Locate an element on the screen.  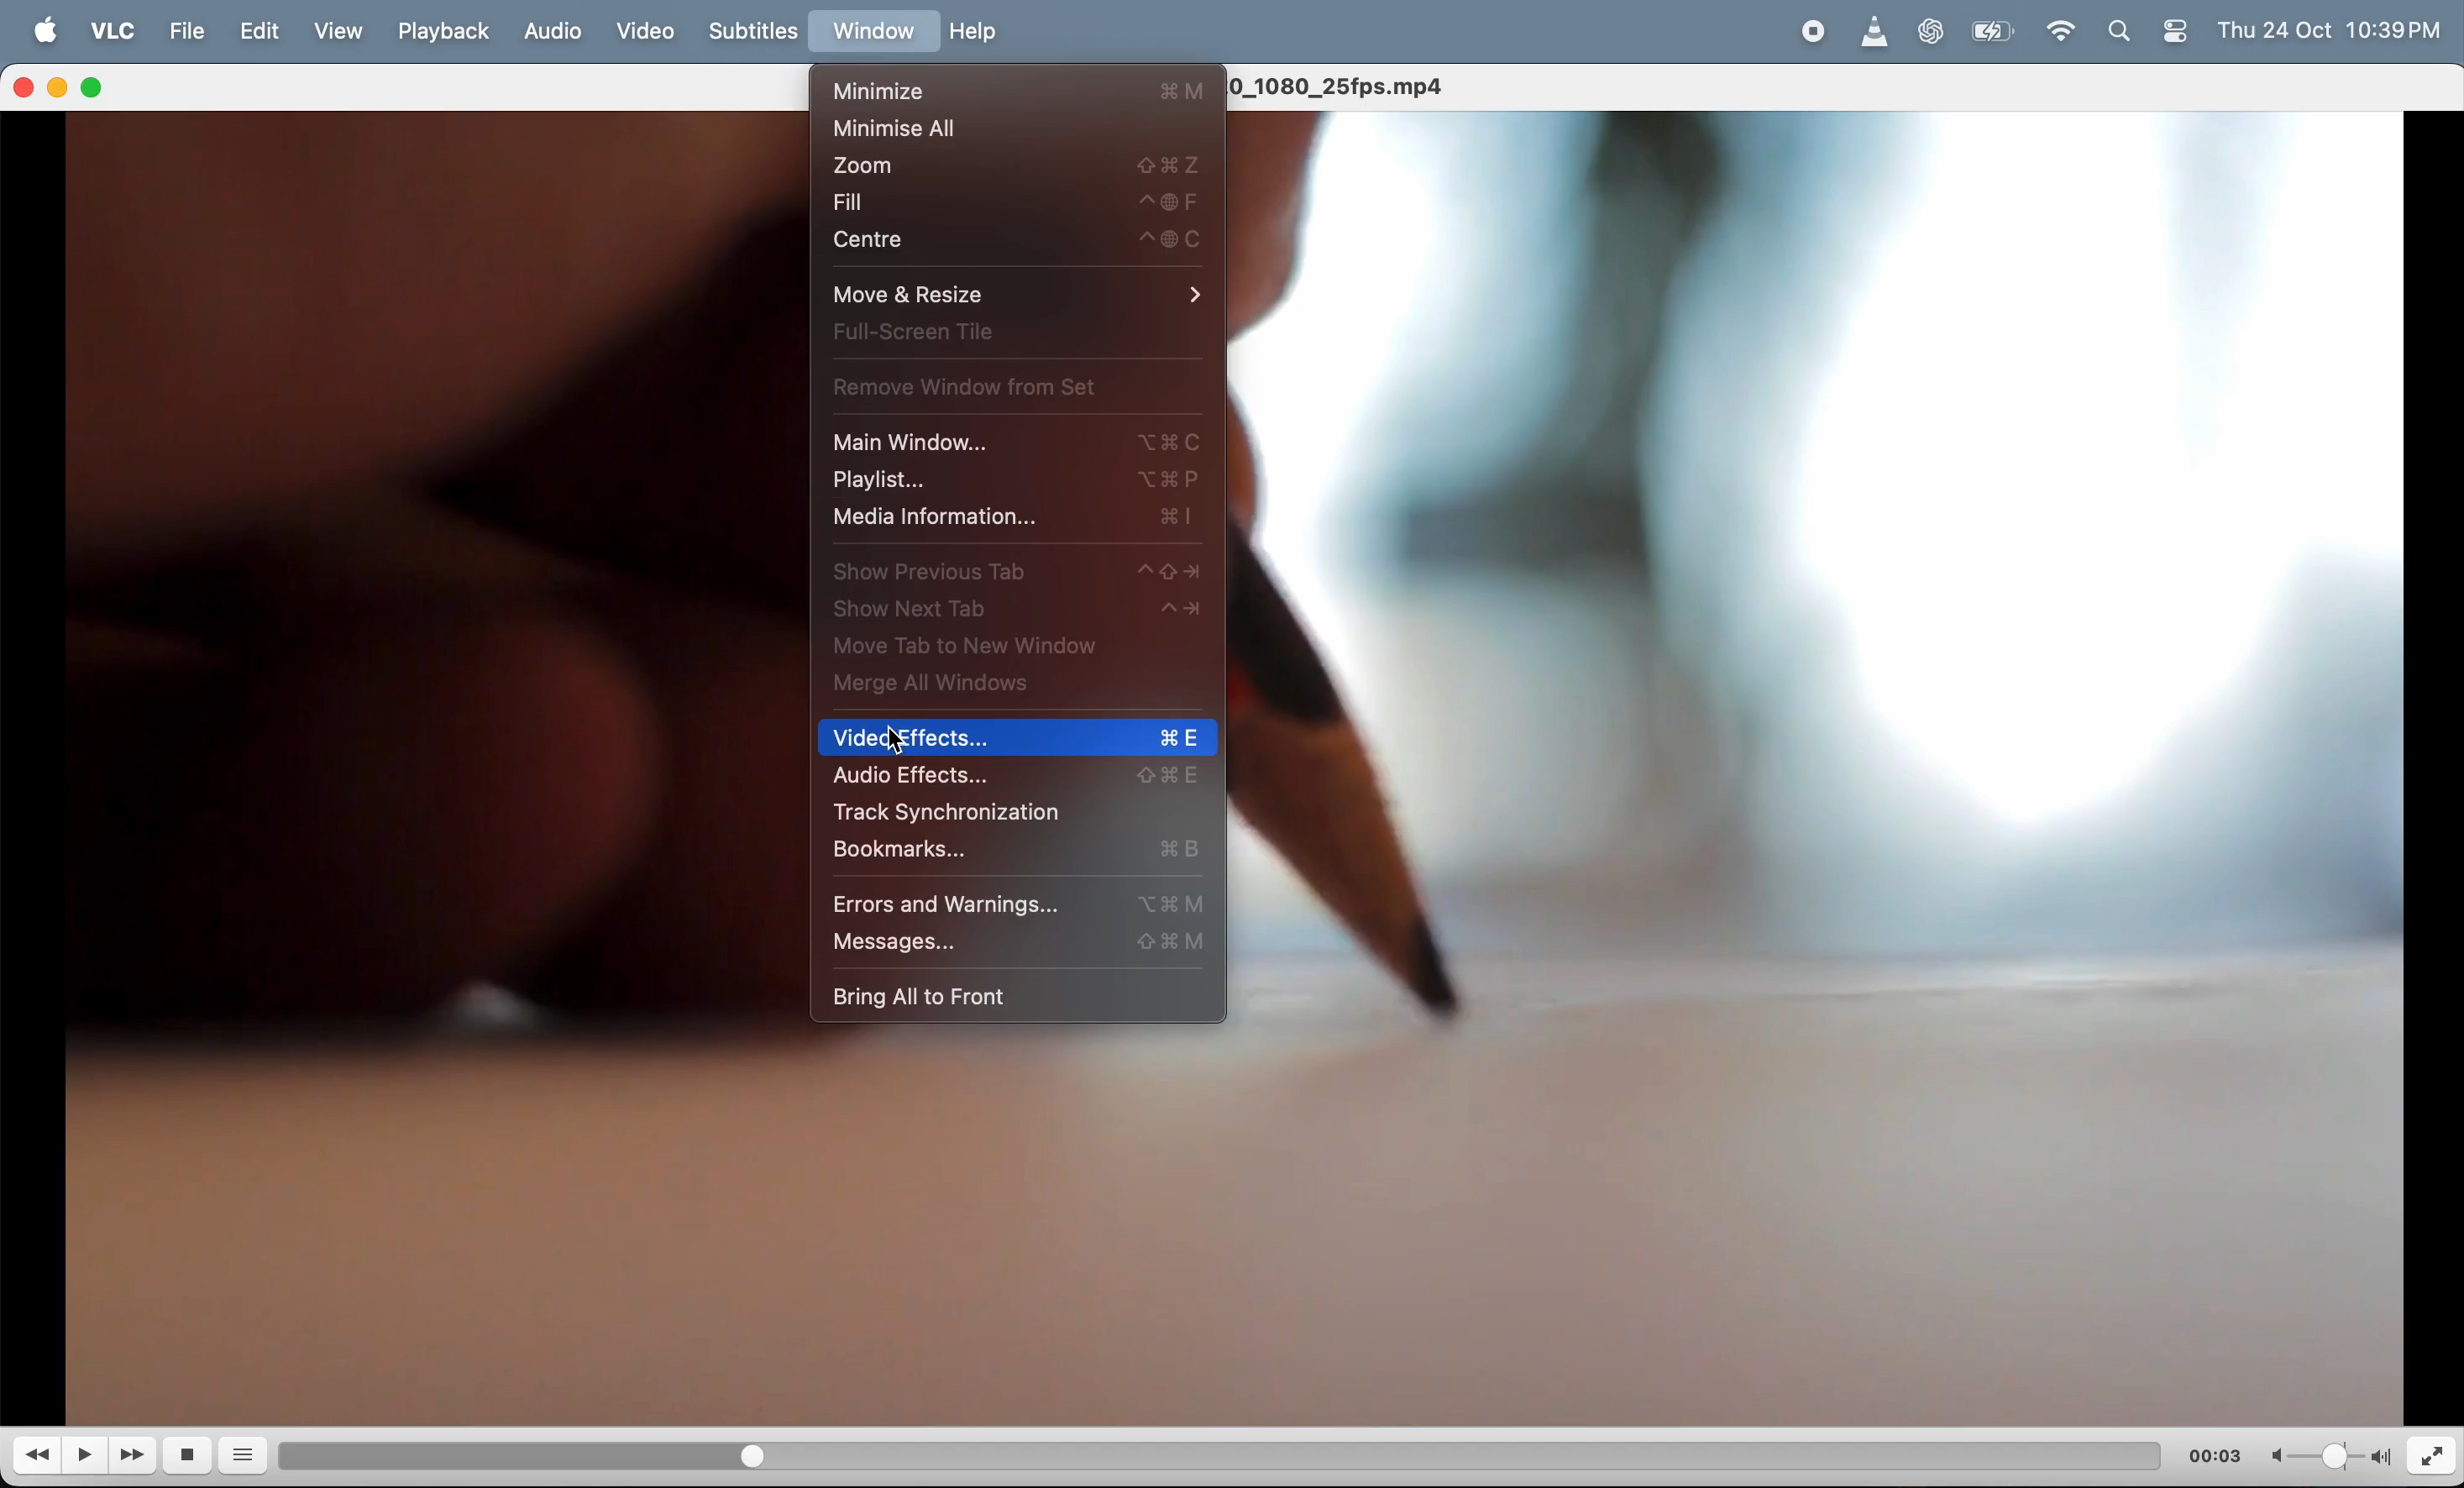
view is located at coordinates (349, 32).